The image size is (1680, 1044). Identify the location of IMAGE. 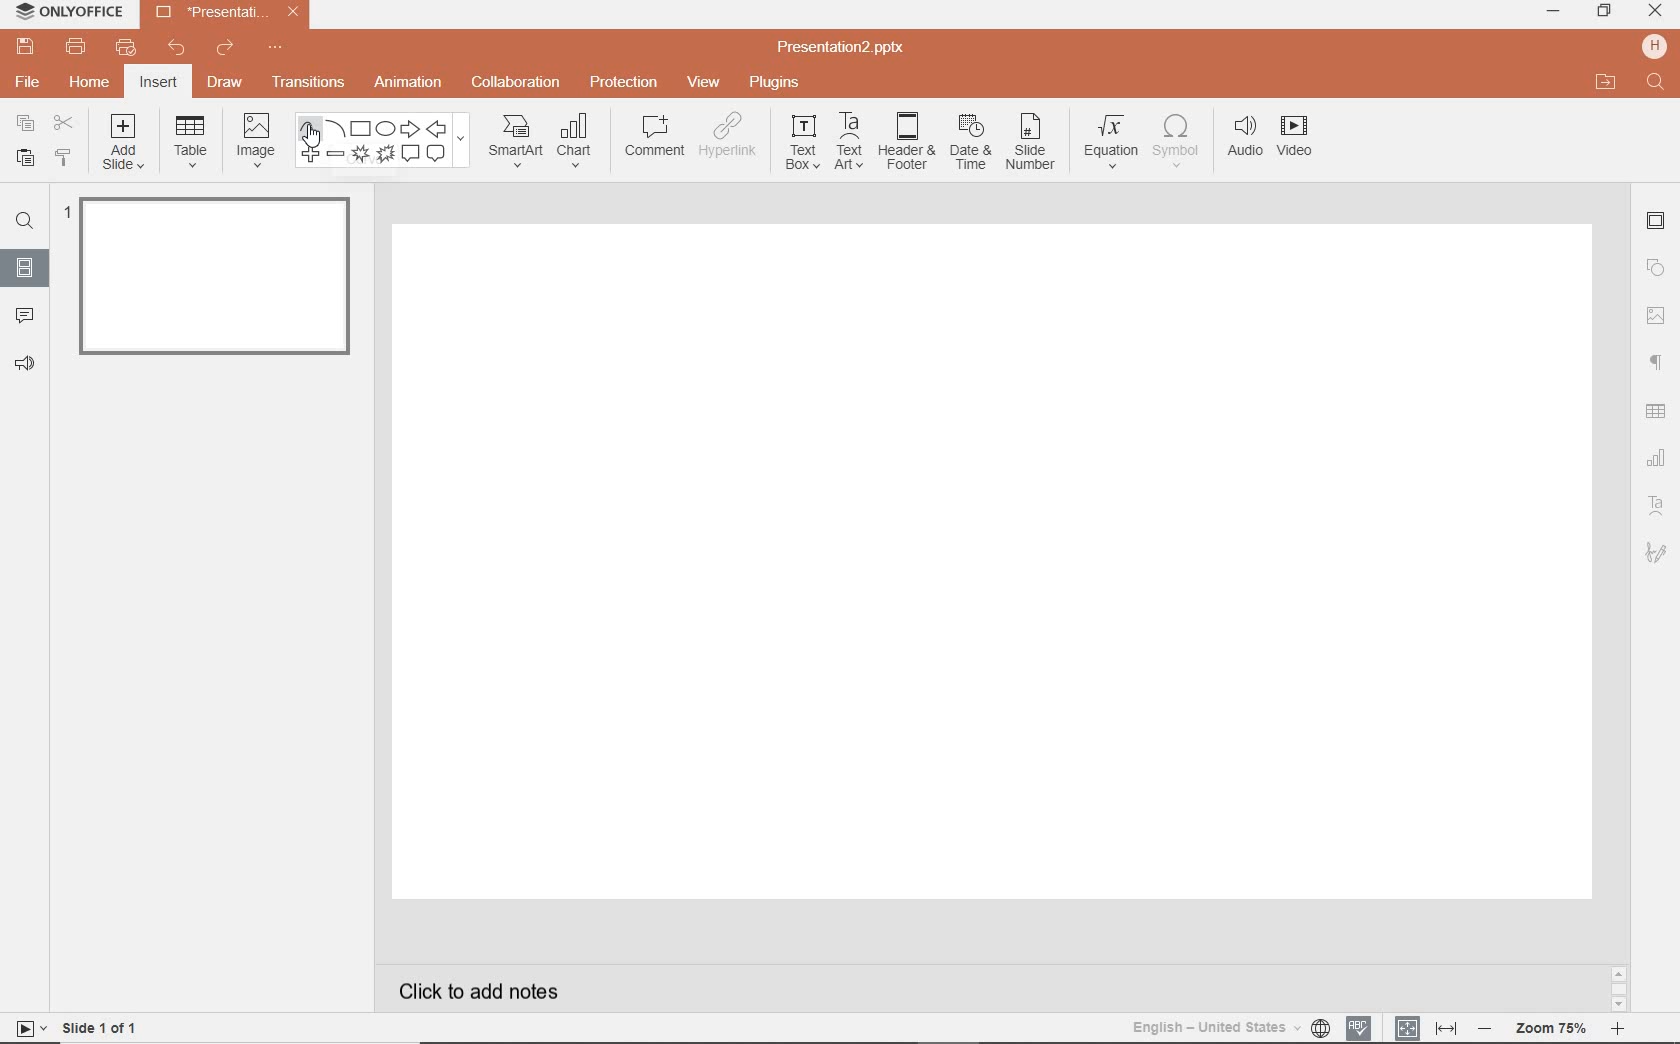
(256, 138).